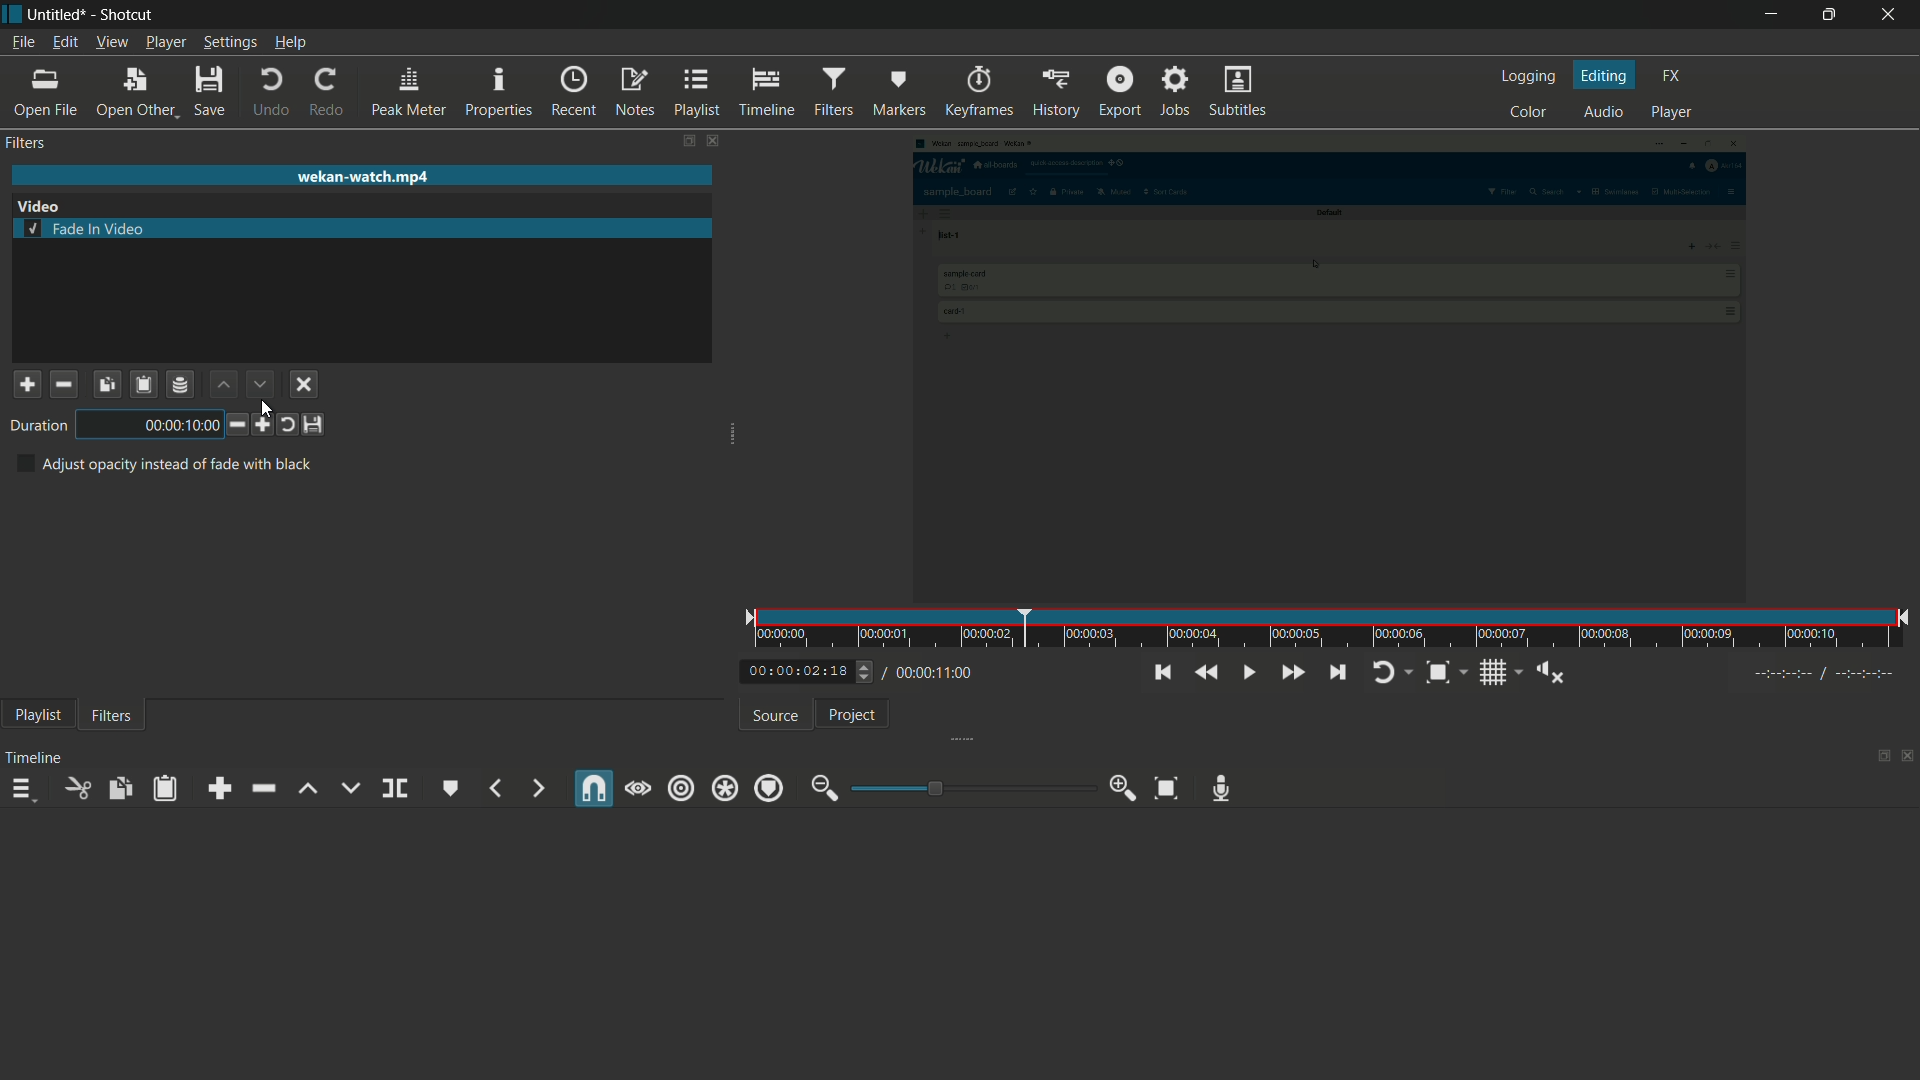  Describe the element at coordinates (825, 788) in the screenshot. I see `zoom out` at that location.